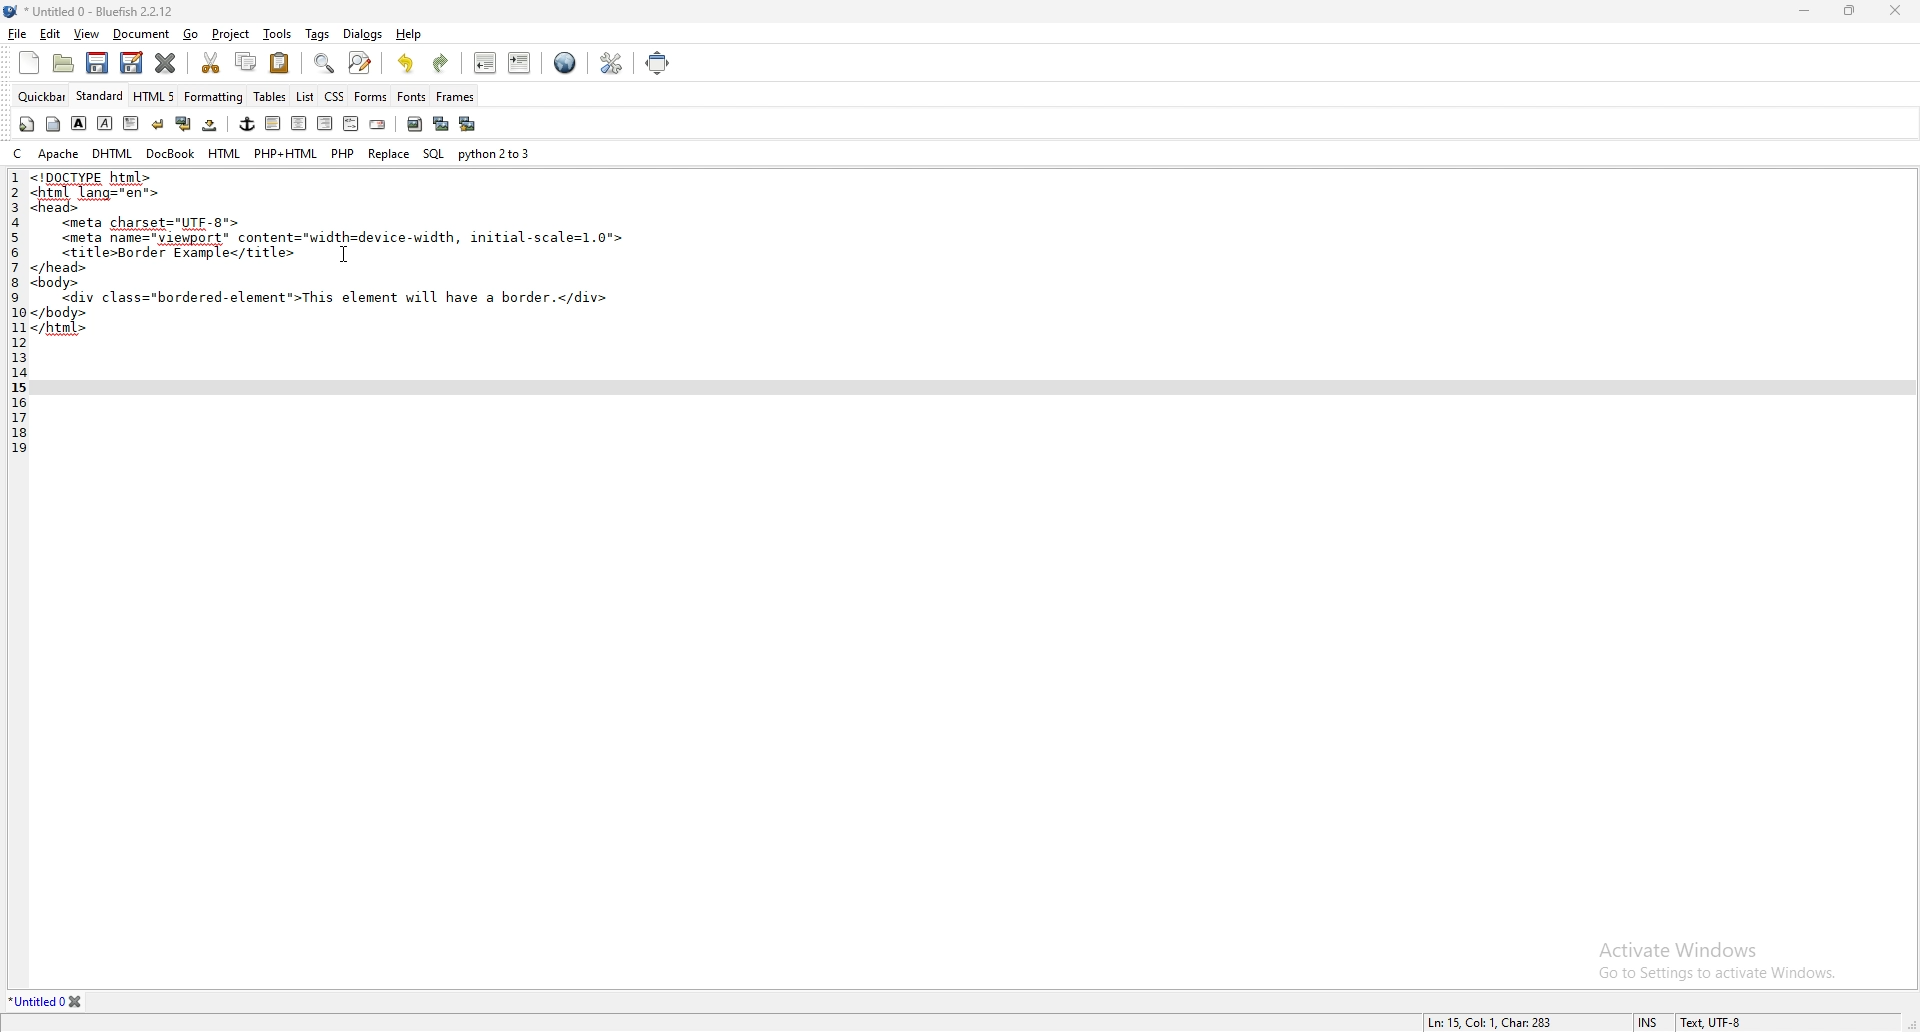  What do you see at coordinates (214, 96) in the screenshot?
I see `formatting` at bounding box center [214, 96].